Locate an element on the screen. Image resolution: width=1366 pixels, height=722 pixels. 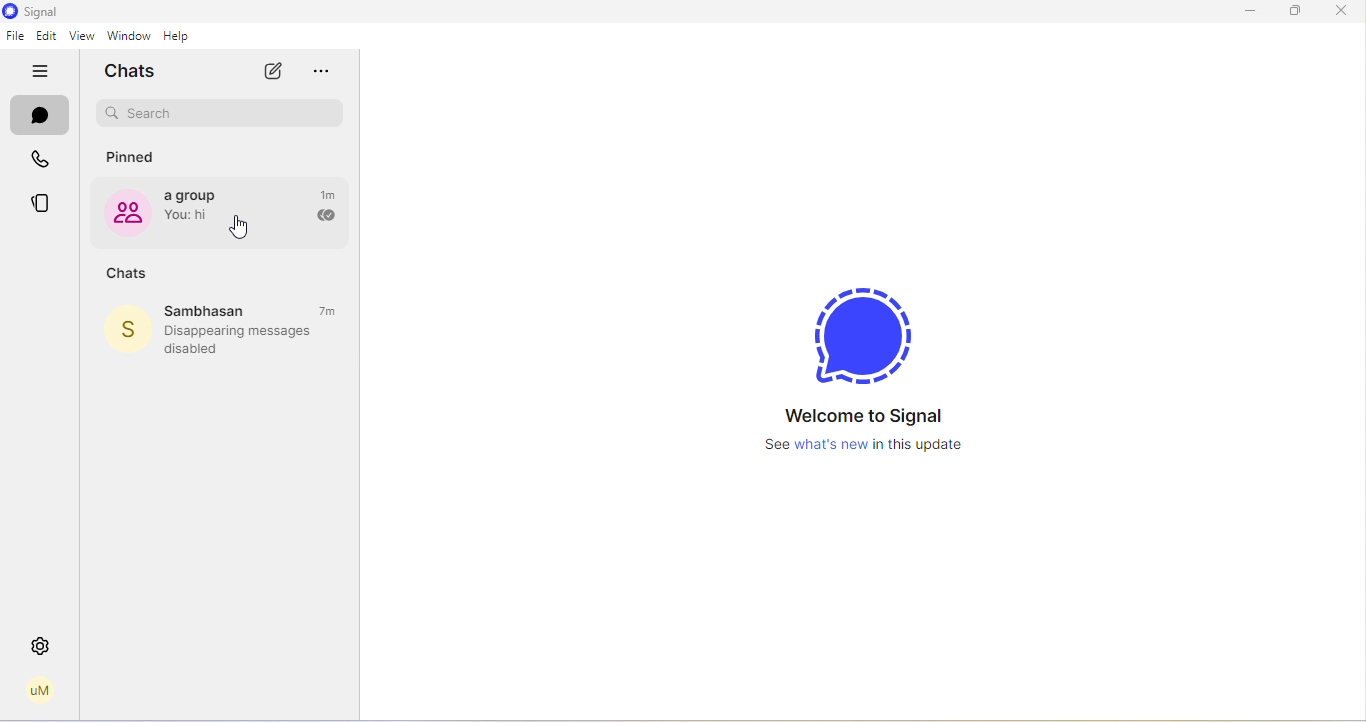
chat is located at coordinates (41, 118).